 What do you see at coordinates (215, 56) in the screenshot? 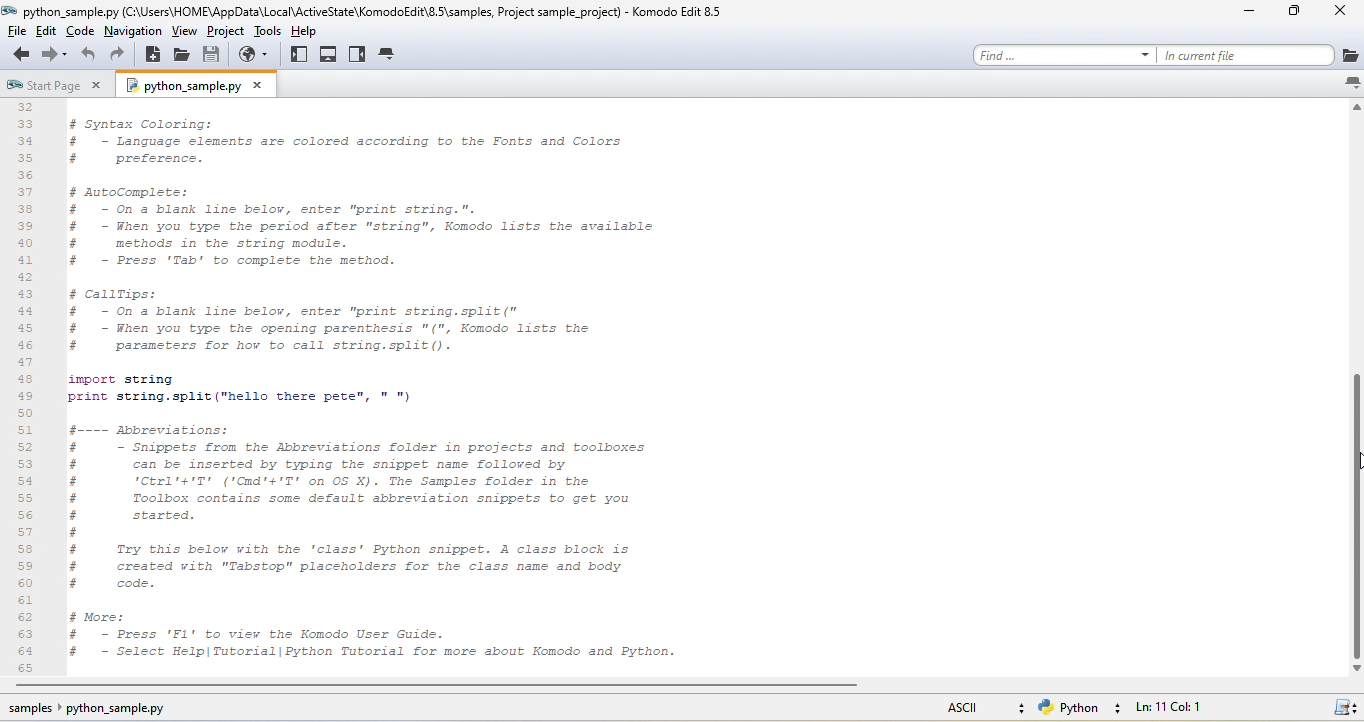
I see `save` at bounding box center [215, 56].